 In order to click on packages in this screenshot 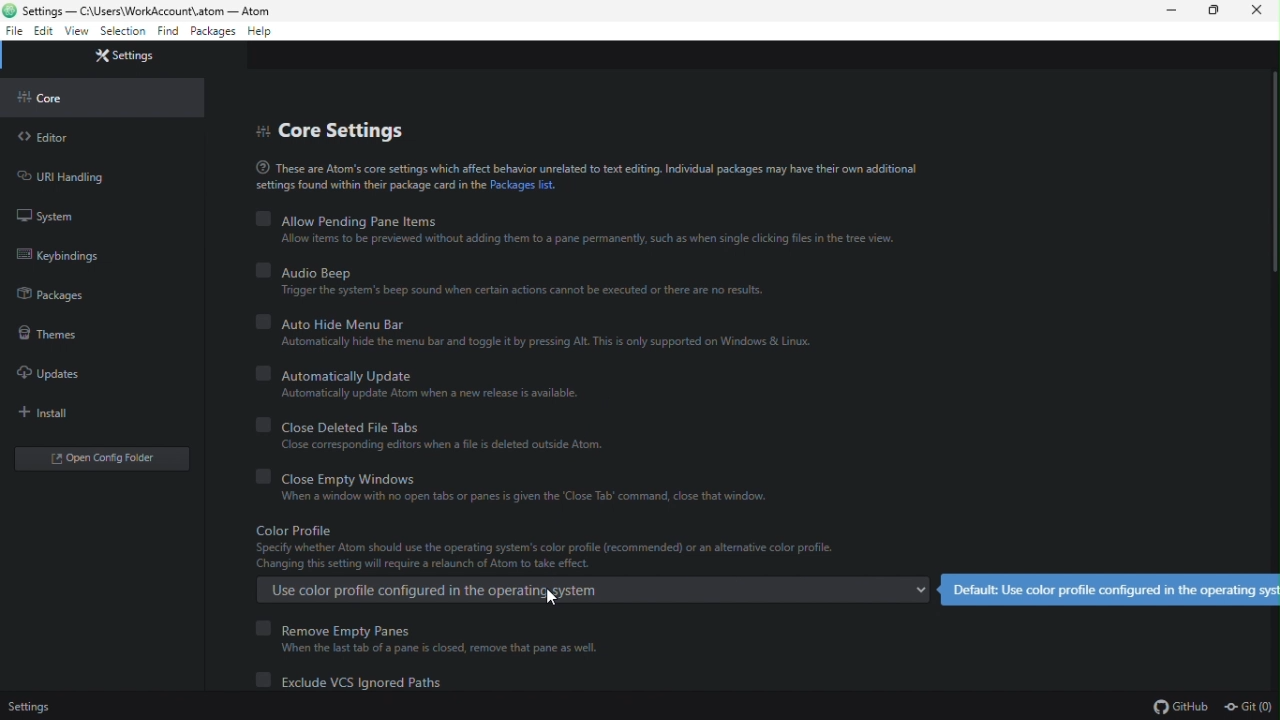, I will do `click(212, 32)`.